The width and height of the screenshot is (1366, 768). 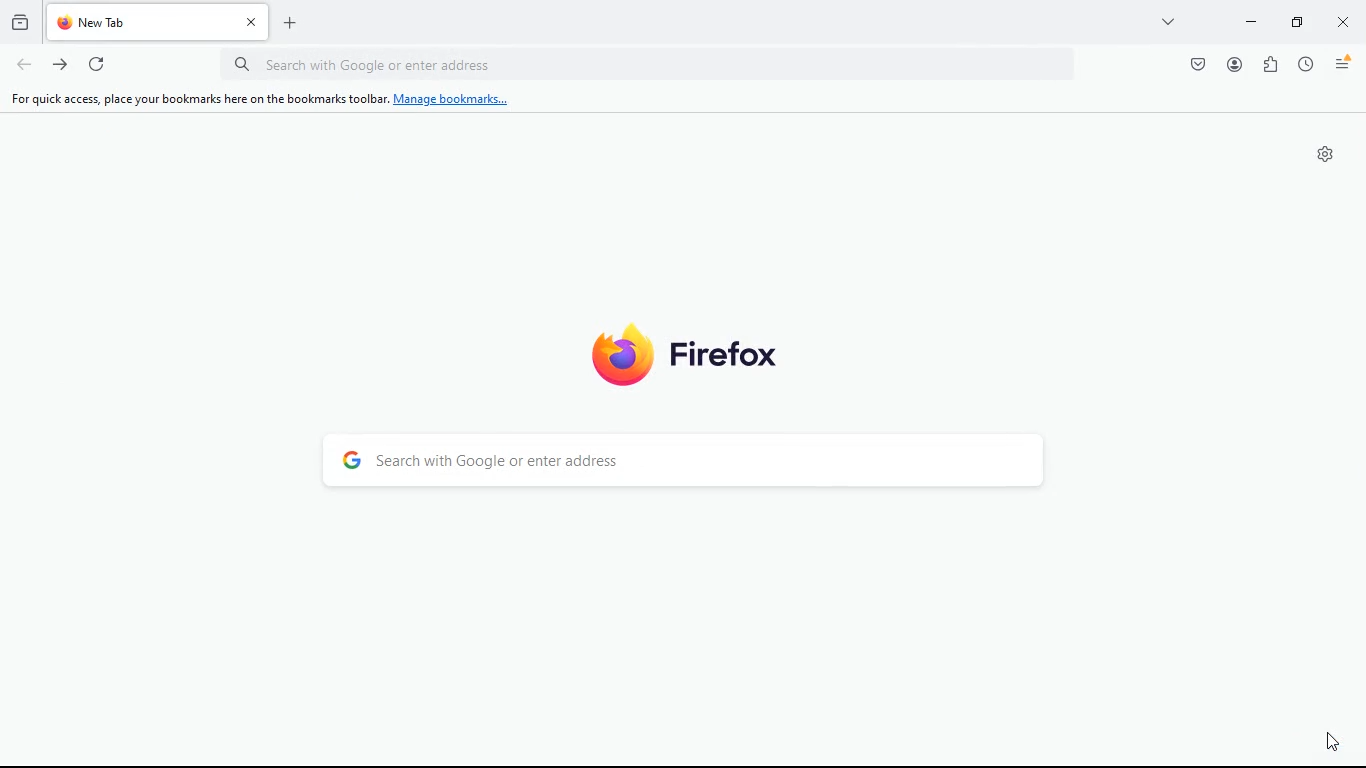 I want to click on Recent, so click(x=1307, y=64).